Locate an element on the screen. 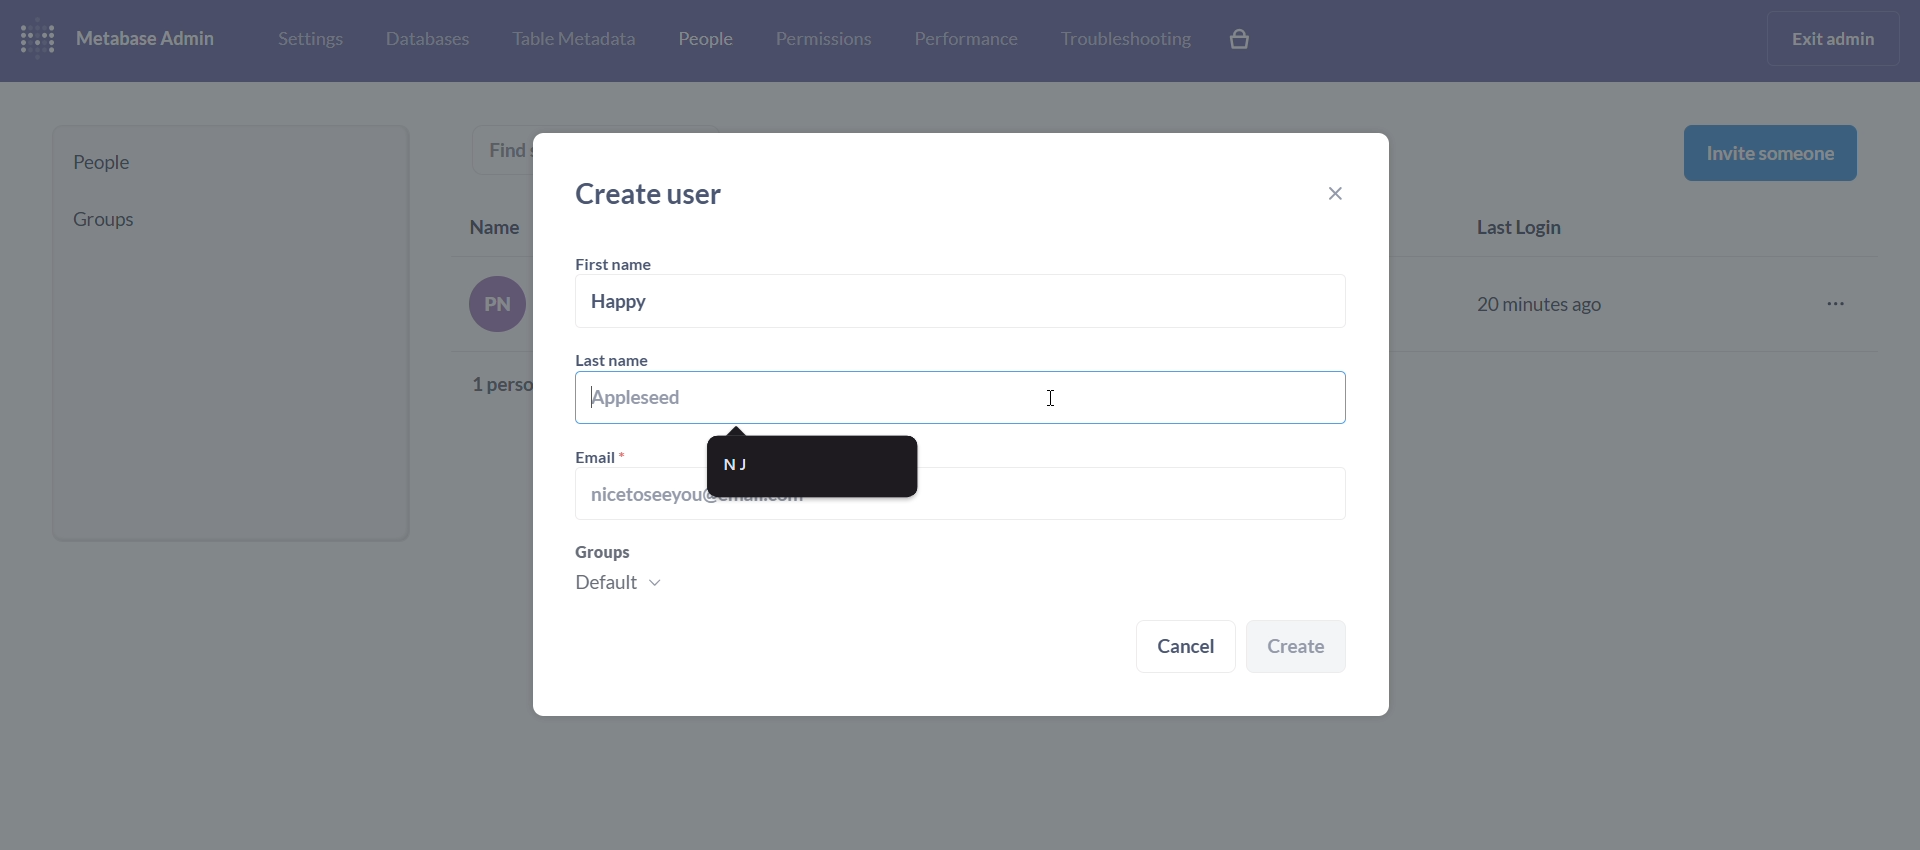 This screenshot has width=1920, height=850. people is located at coordinates (703, 43).